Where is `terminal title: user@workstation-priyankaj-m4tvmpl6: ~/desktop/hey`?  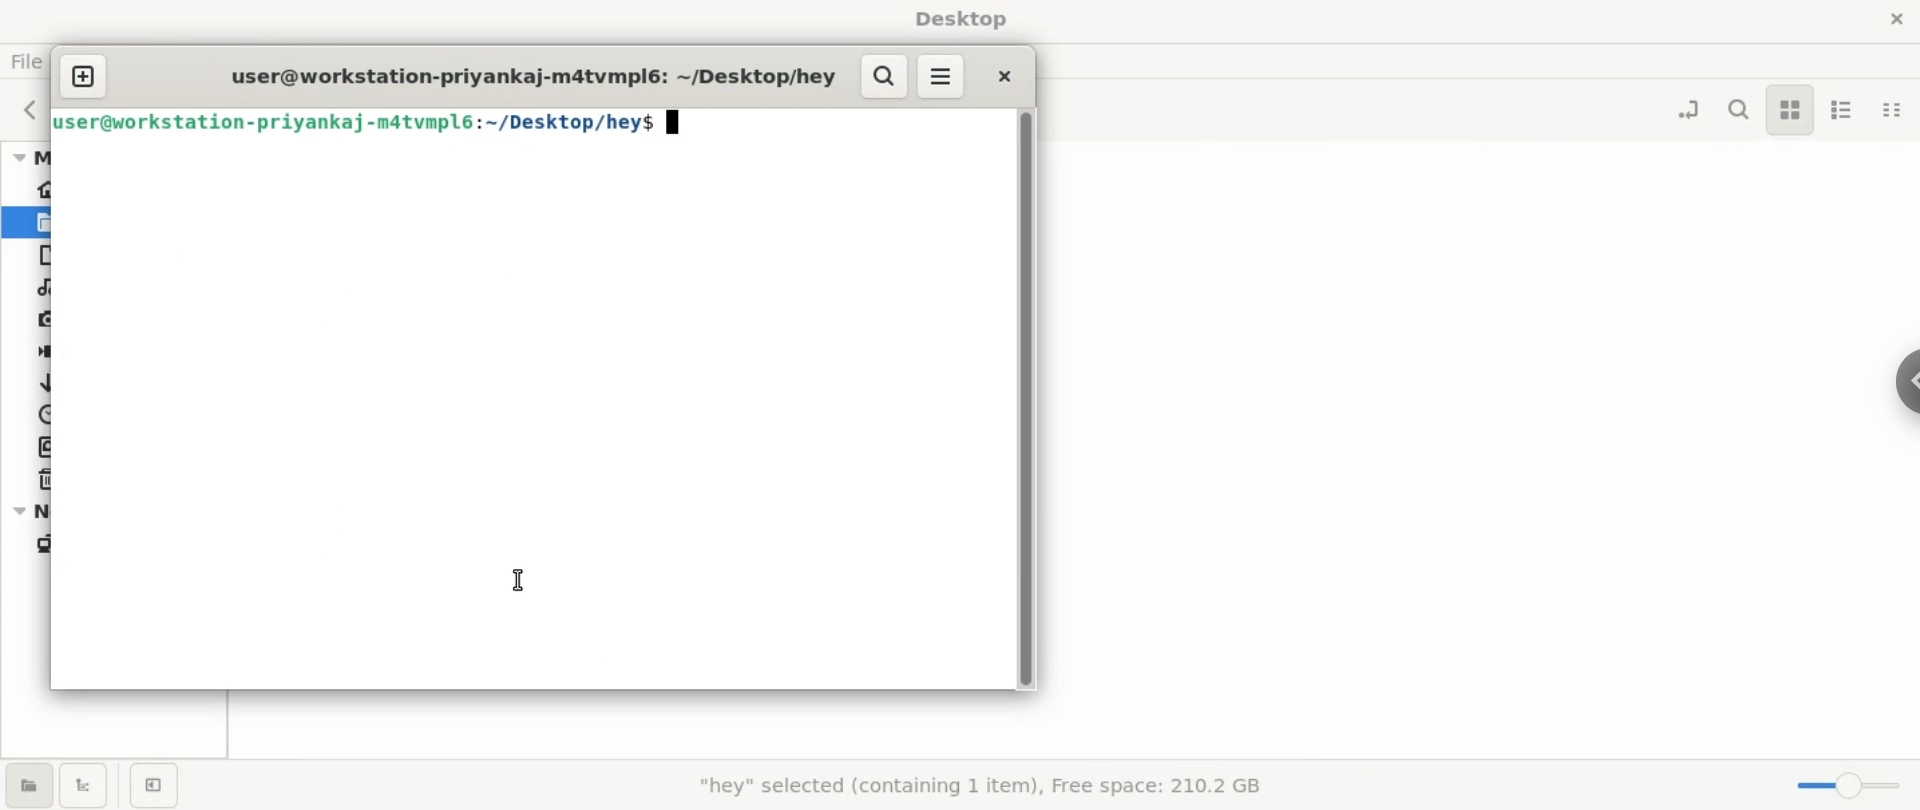 terminal title: user@workstation-priyankaj-m4tvmpl6: ~/desktop/hey is located at coordinates (532, 74).